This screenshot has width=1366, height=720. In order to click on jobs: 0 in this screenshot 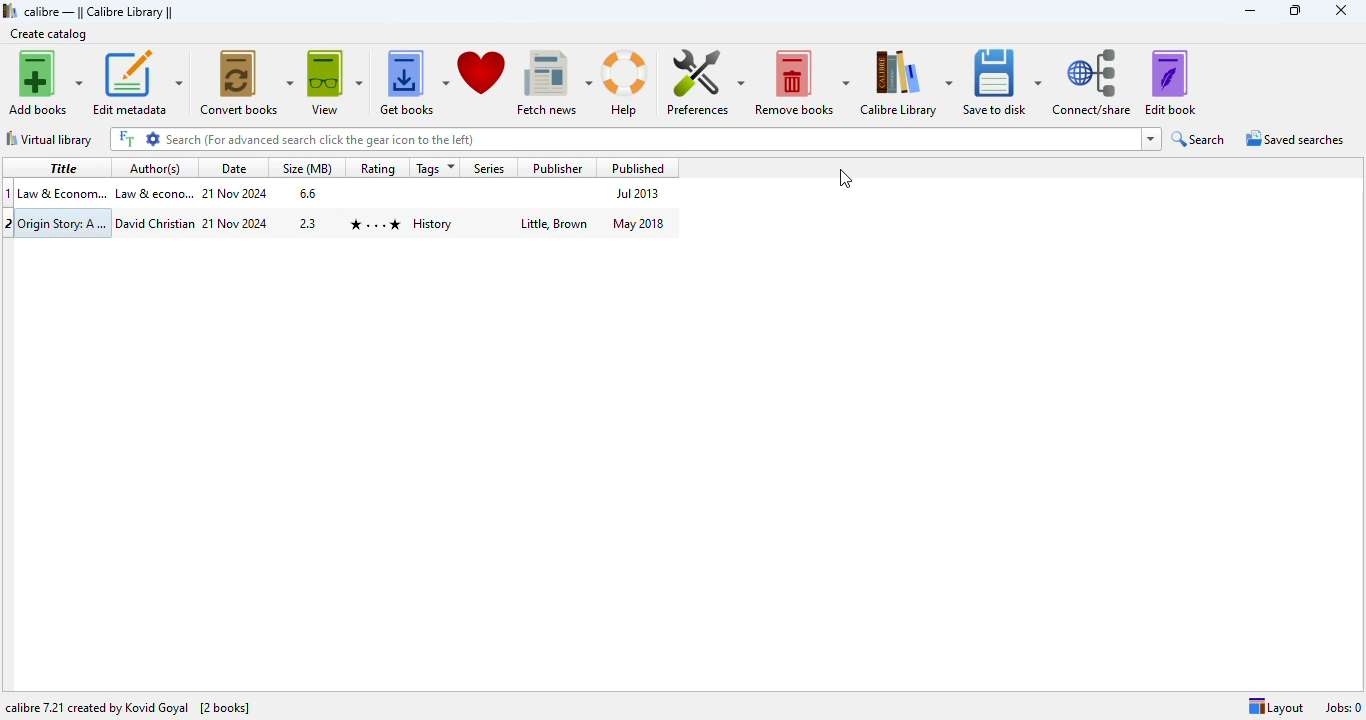, I will do `click(1343, 707)`.